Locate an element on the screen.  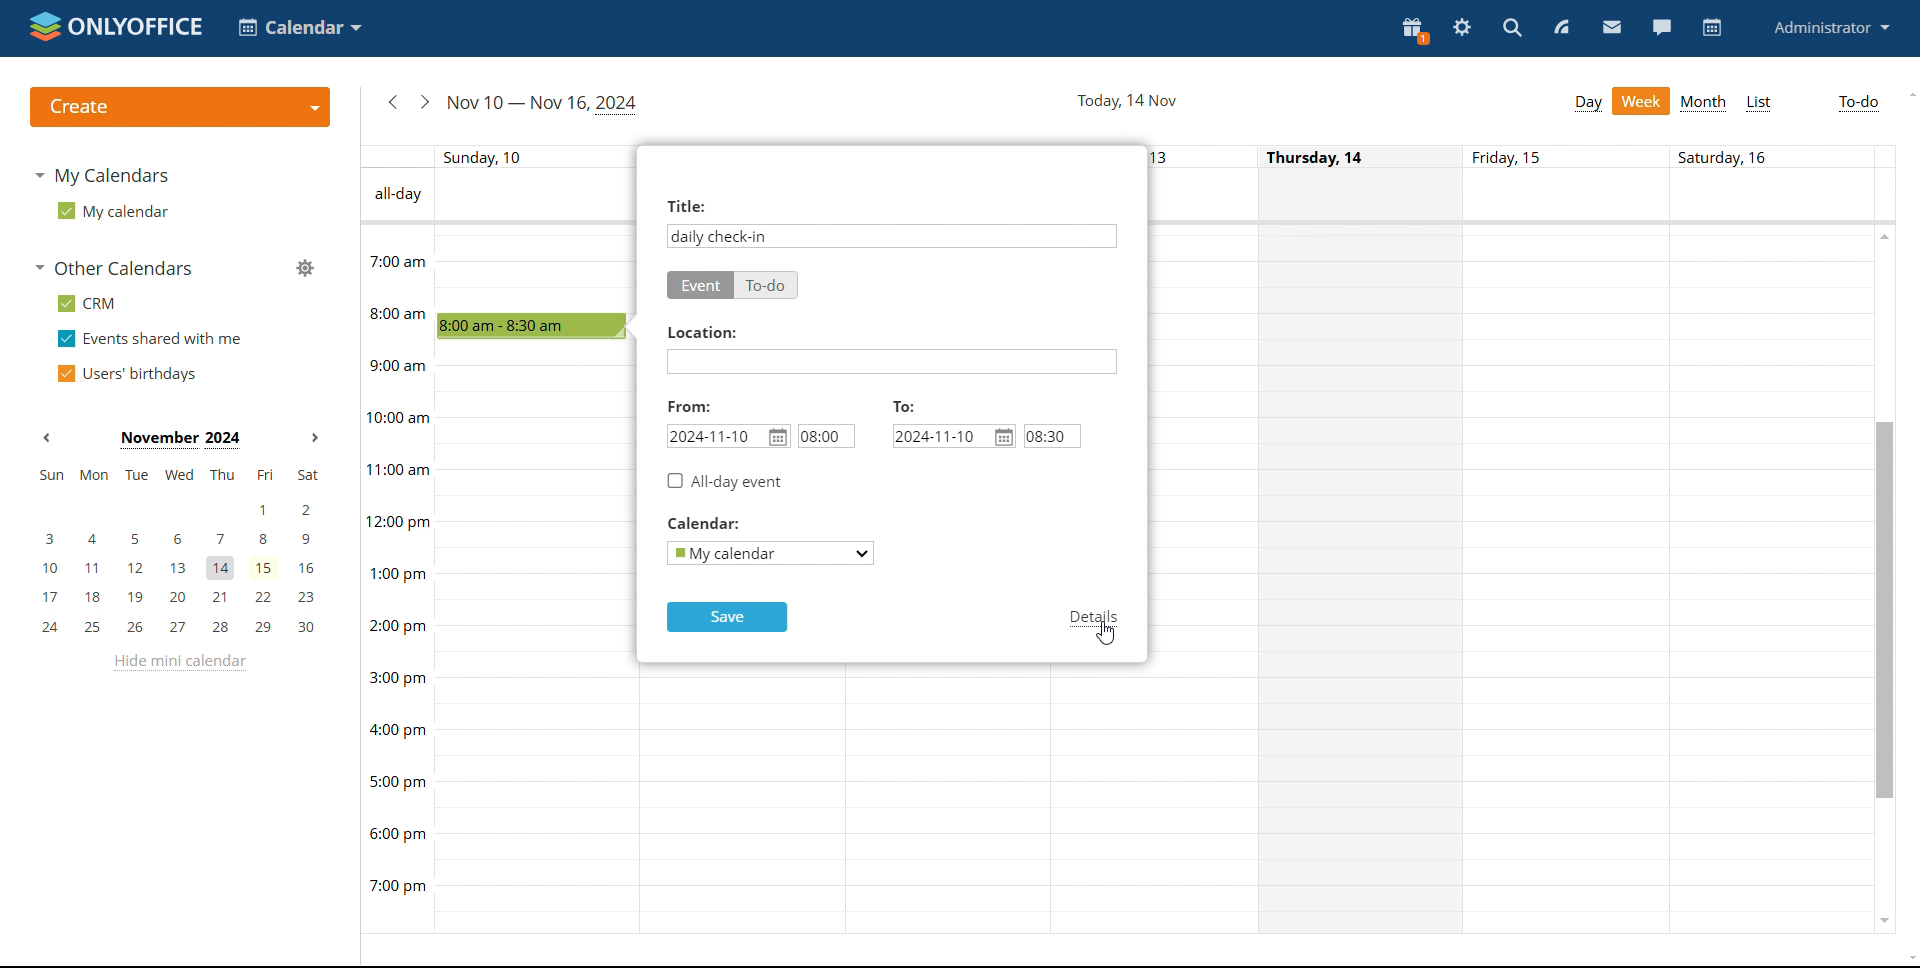
save is located at coordinates (725, 618).